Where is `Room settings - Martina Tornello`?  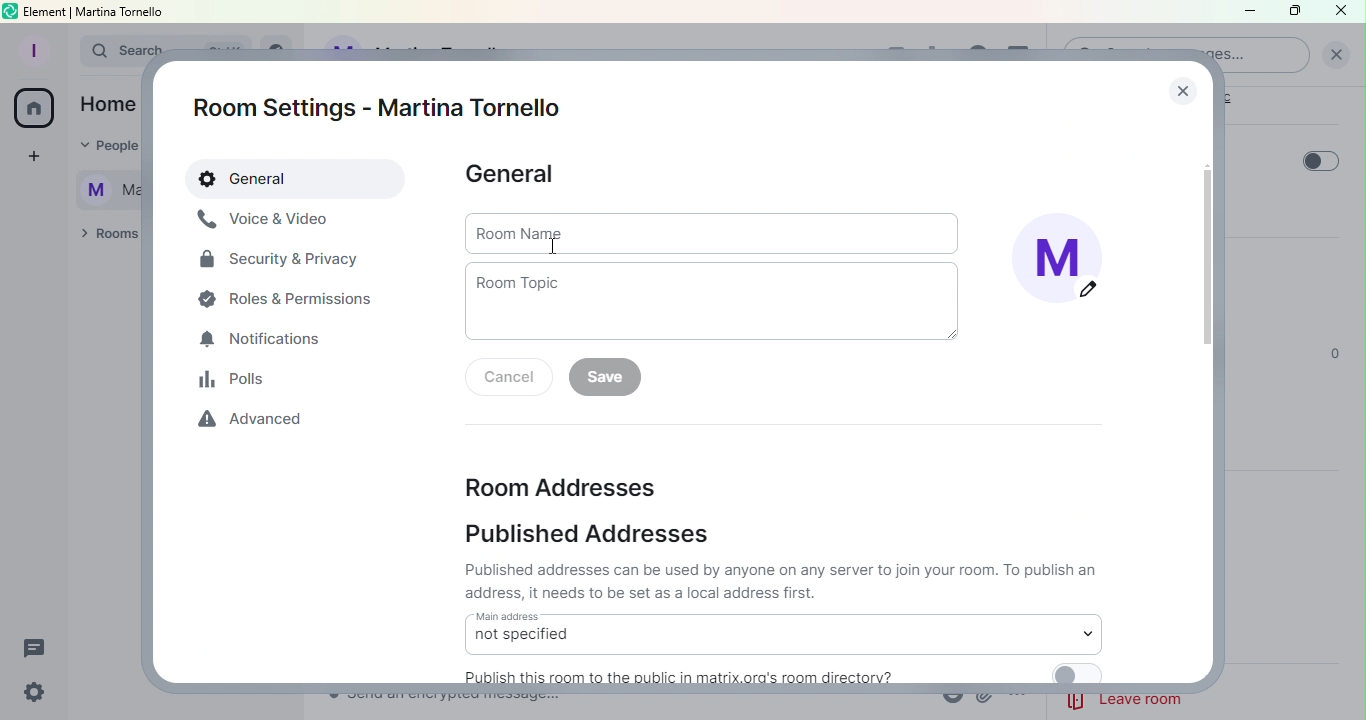 Room settings - Martina Tornello is located at coordinates (385, 108).